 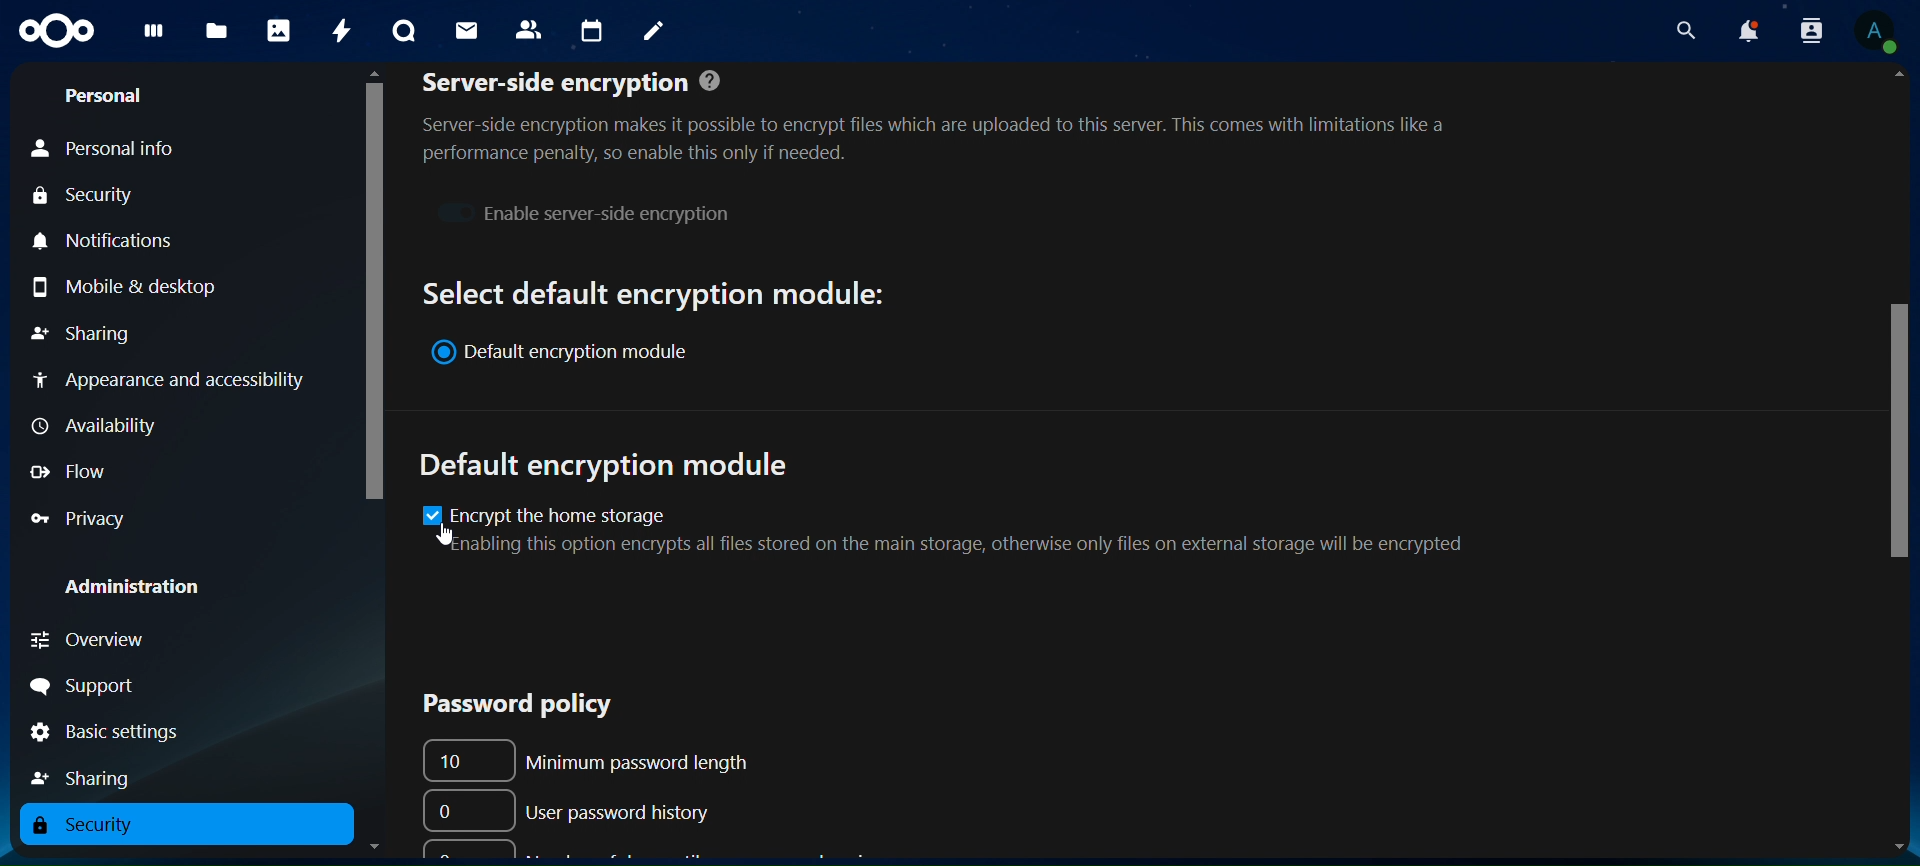 I want to click on scrollbar, so click(x=374, y=288).